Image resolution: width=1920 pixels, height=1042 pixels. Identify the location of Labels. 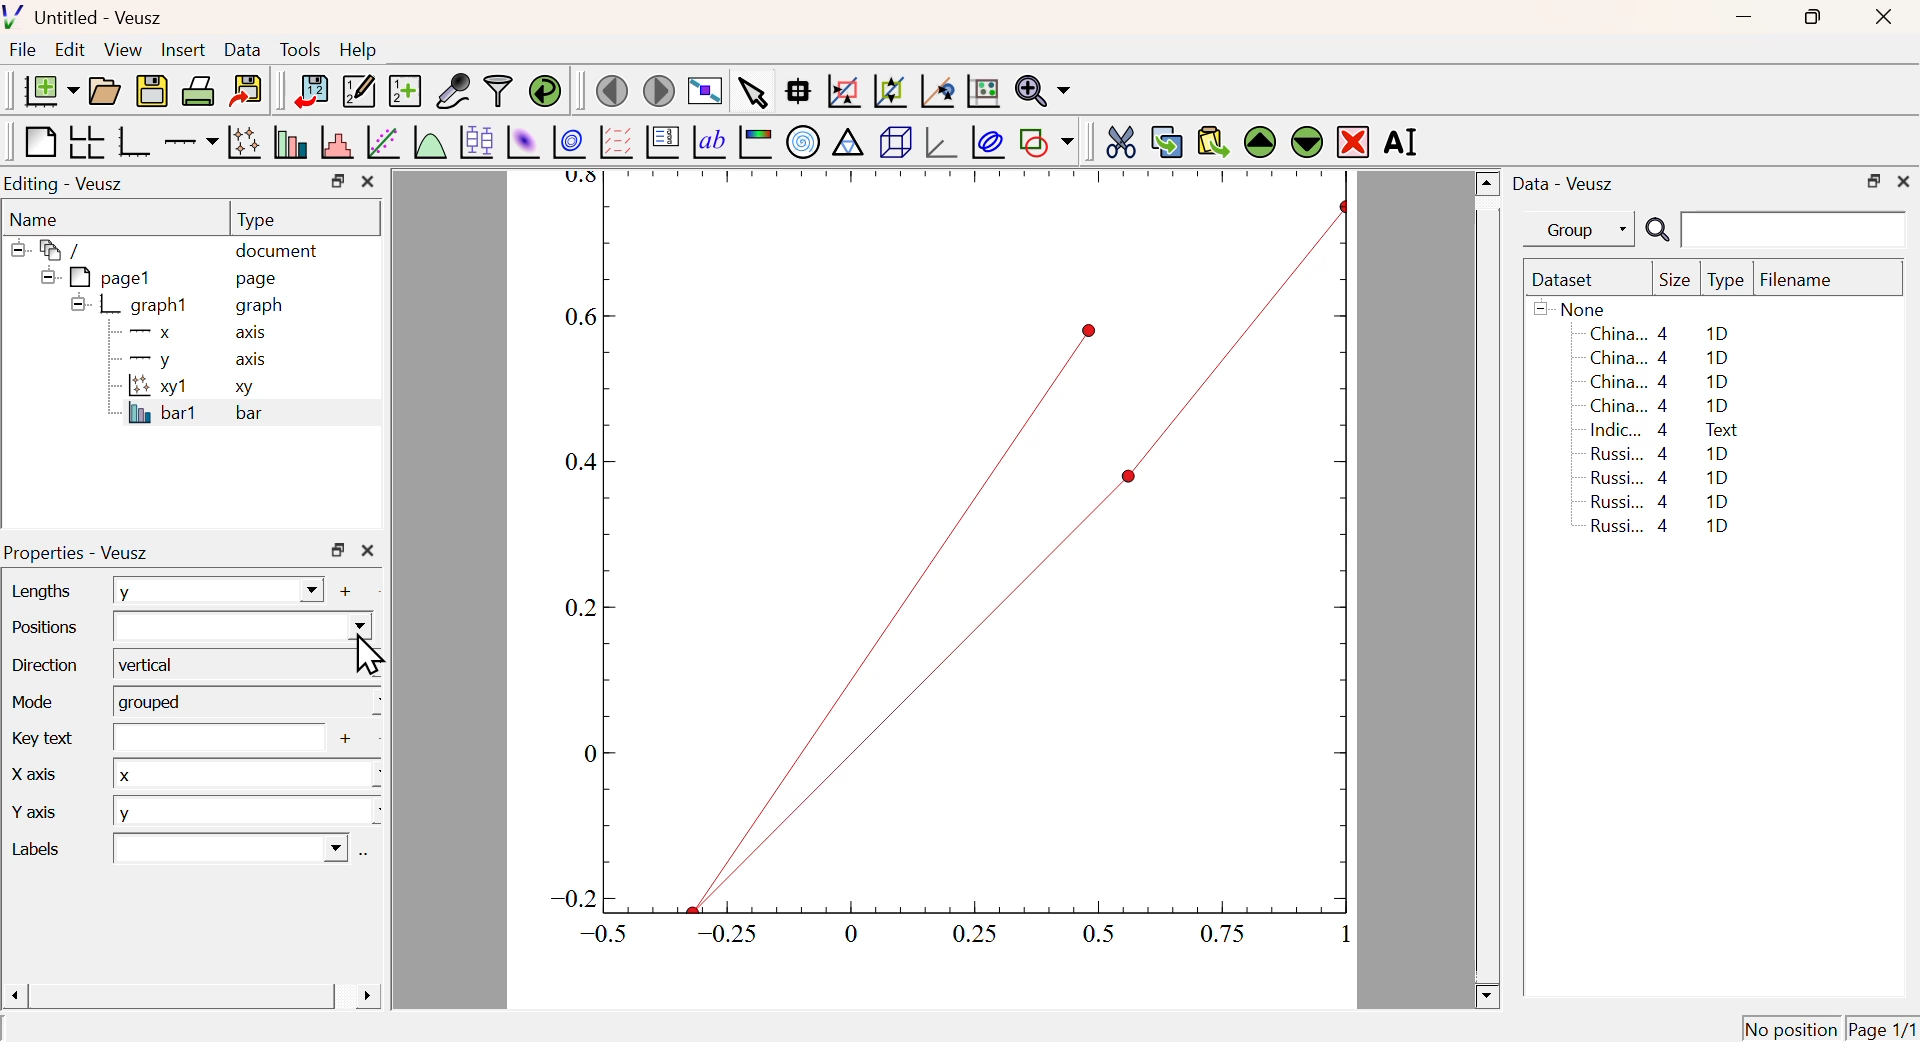
(55, 848).